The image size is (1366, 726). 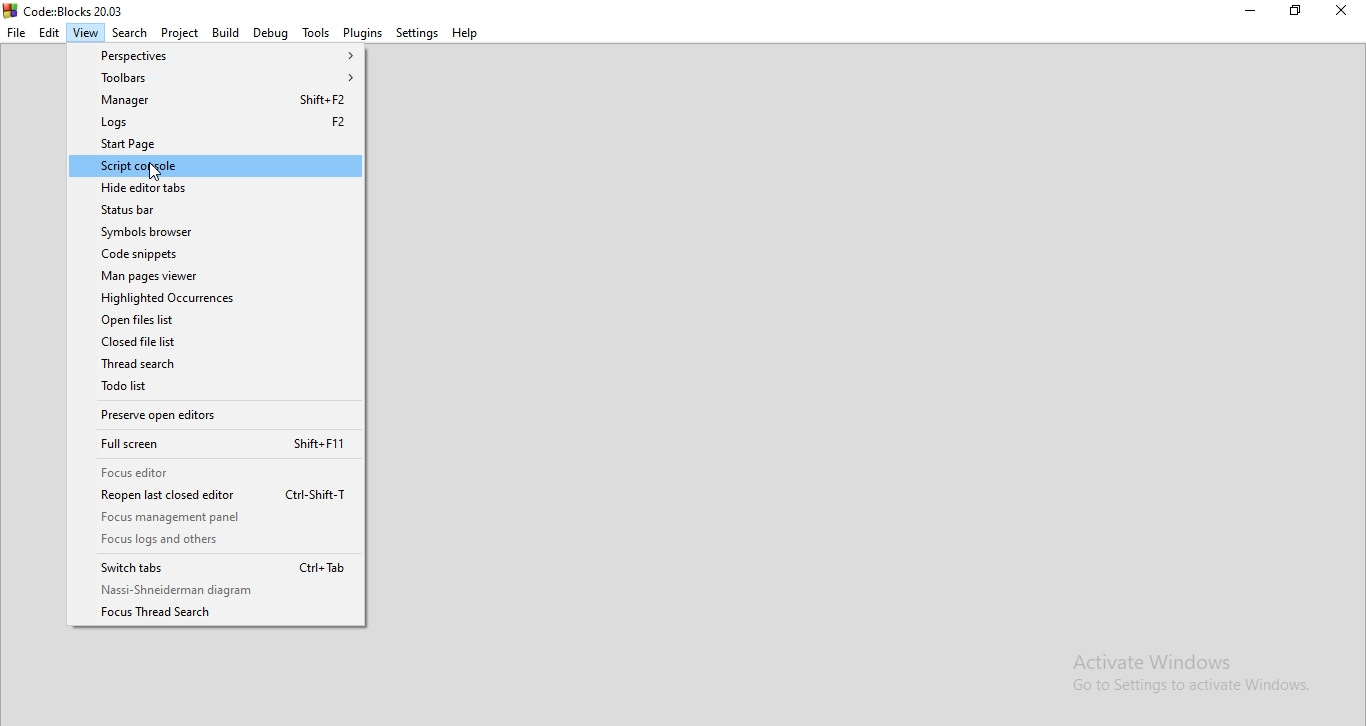 What do you see at coordinates (130, 33) in the screenshot?
I see `Search ` at bounding box center [130, 33].